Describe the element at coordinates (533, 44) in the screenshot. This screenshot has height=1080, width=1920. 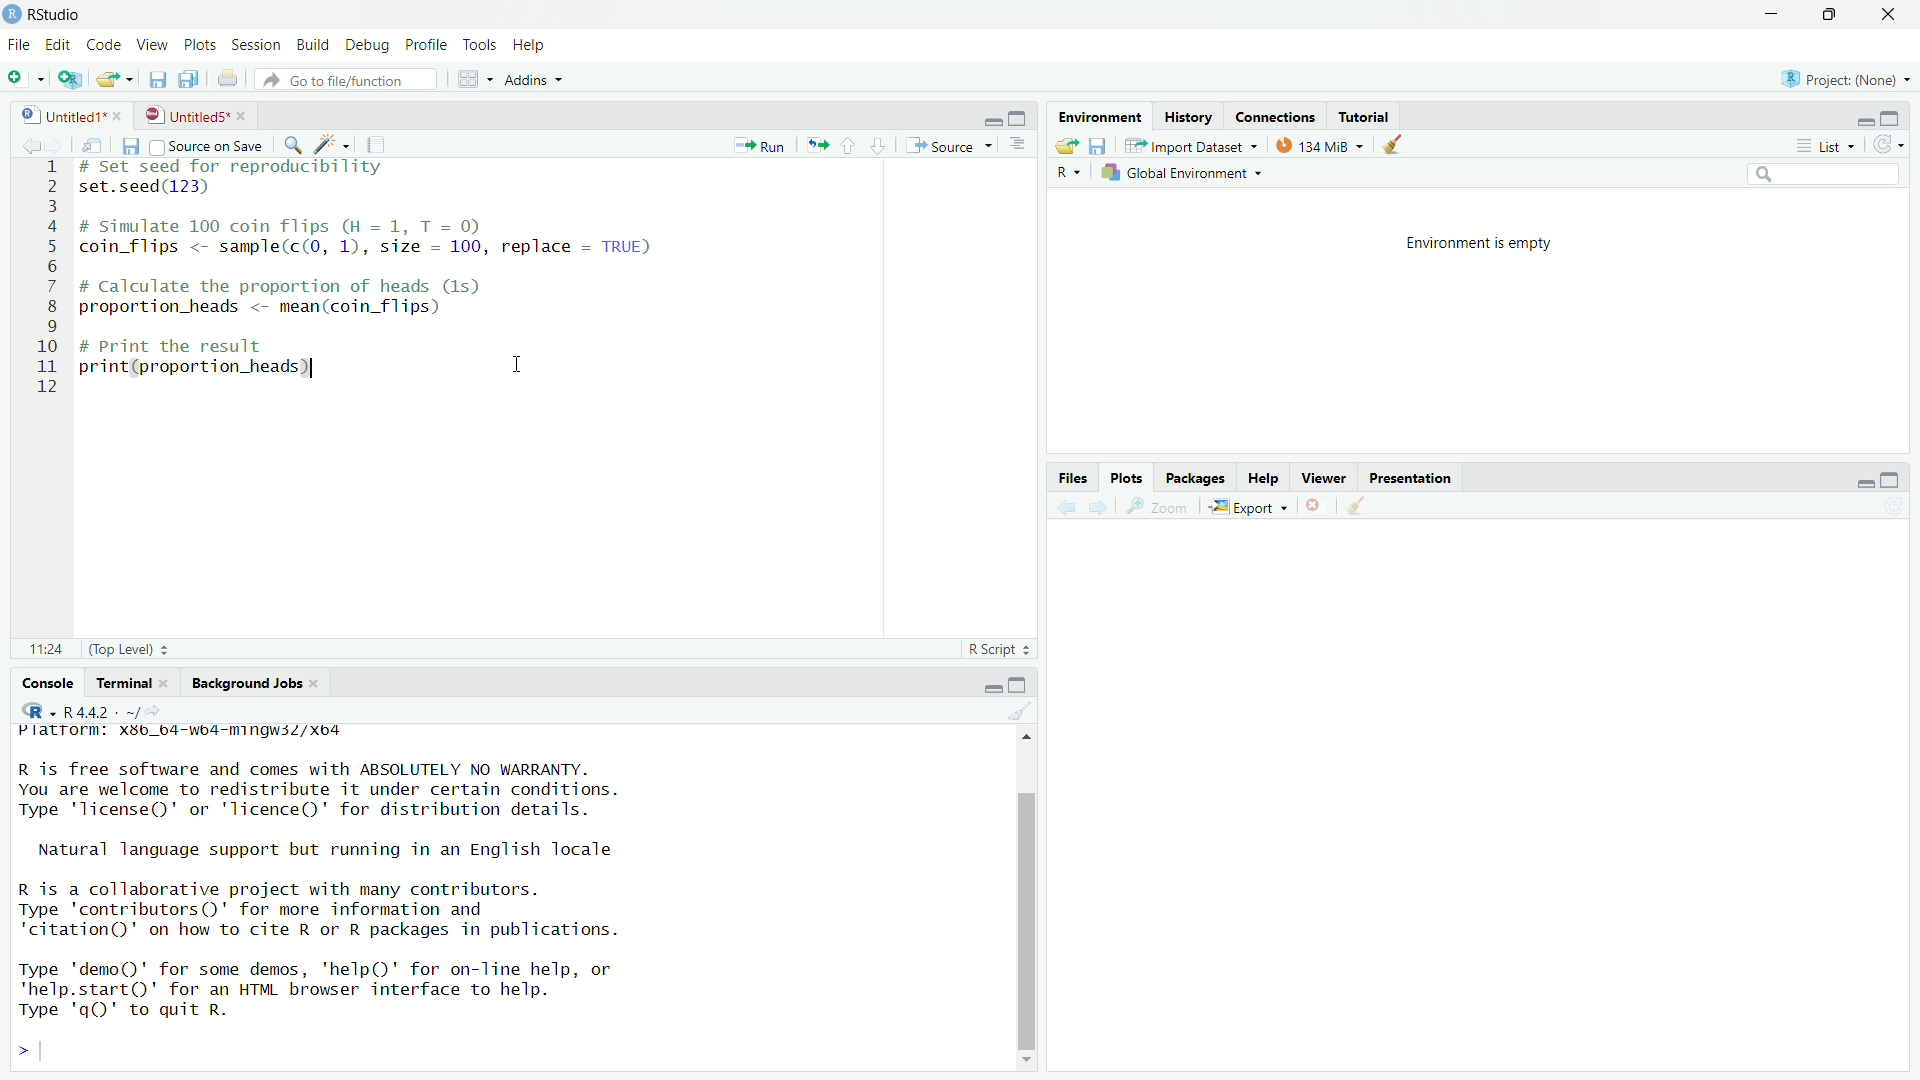
I see `help` at that location.